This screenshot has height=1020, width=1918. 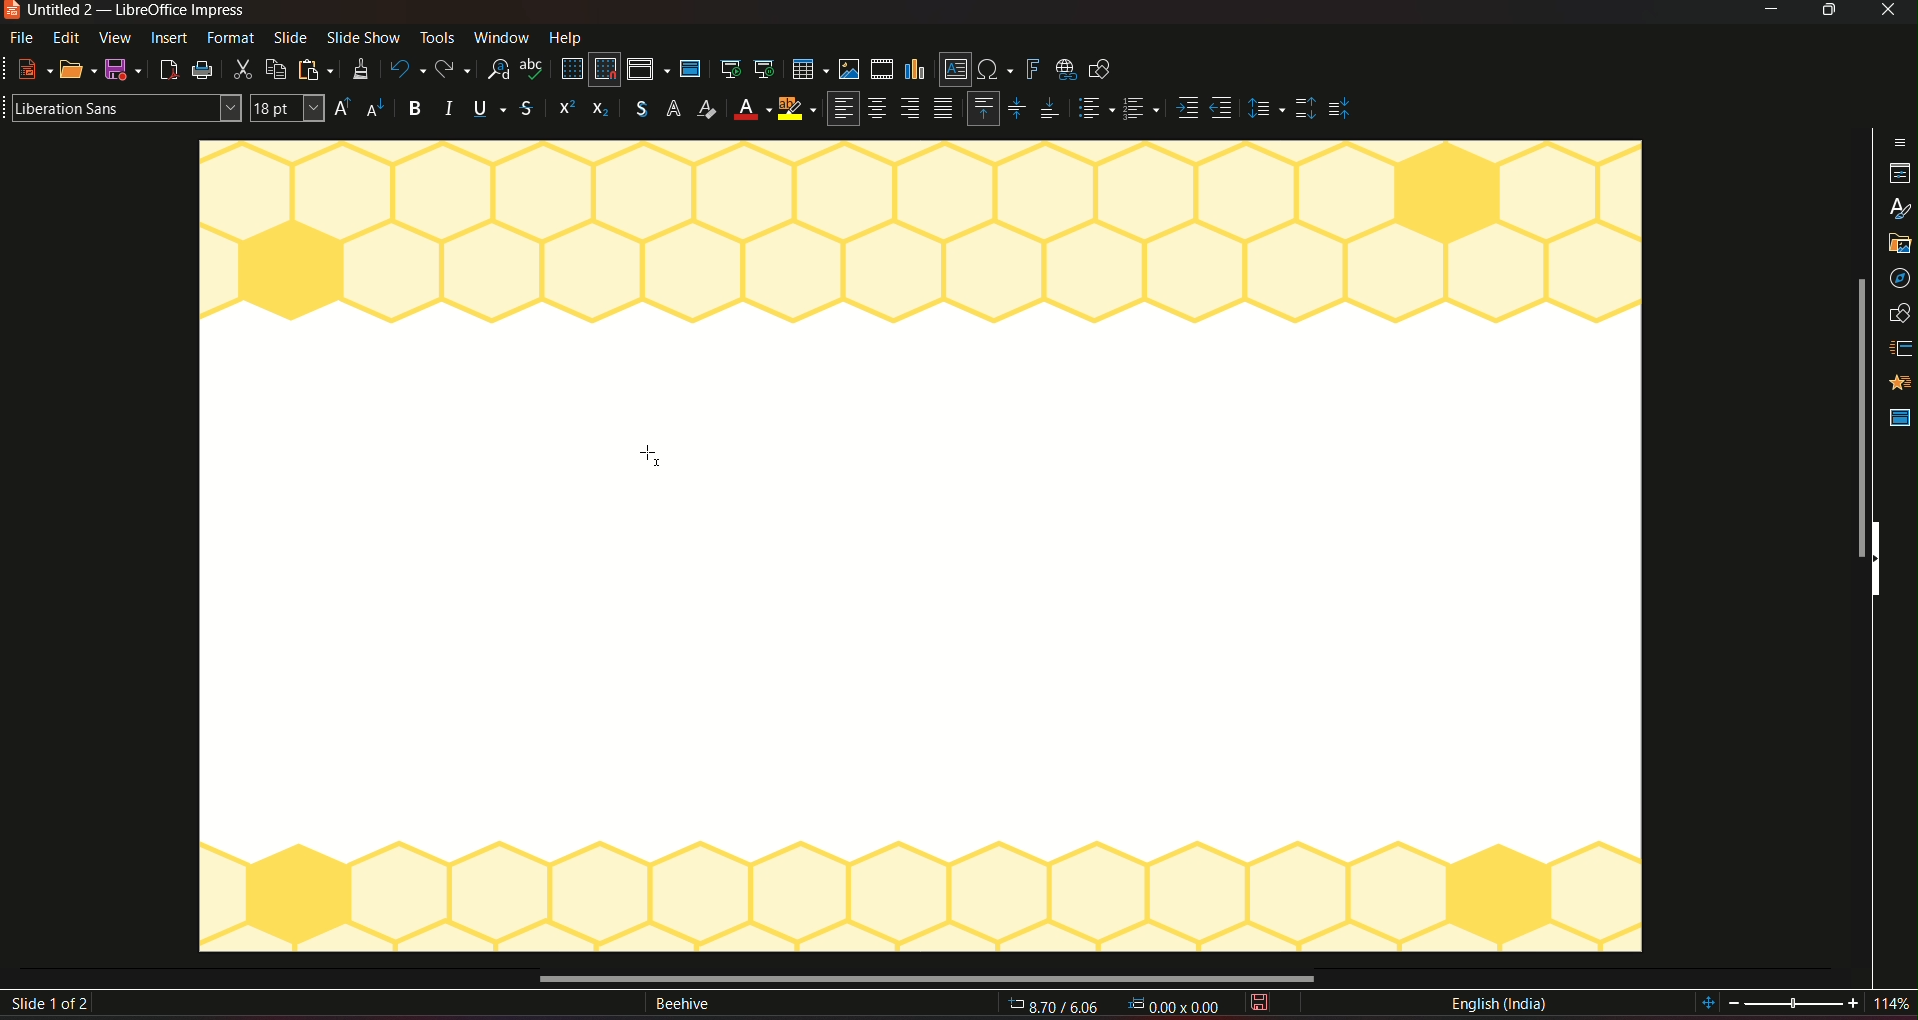 I want to click on language, so click(x=1498, y=1004).